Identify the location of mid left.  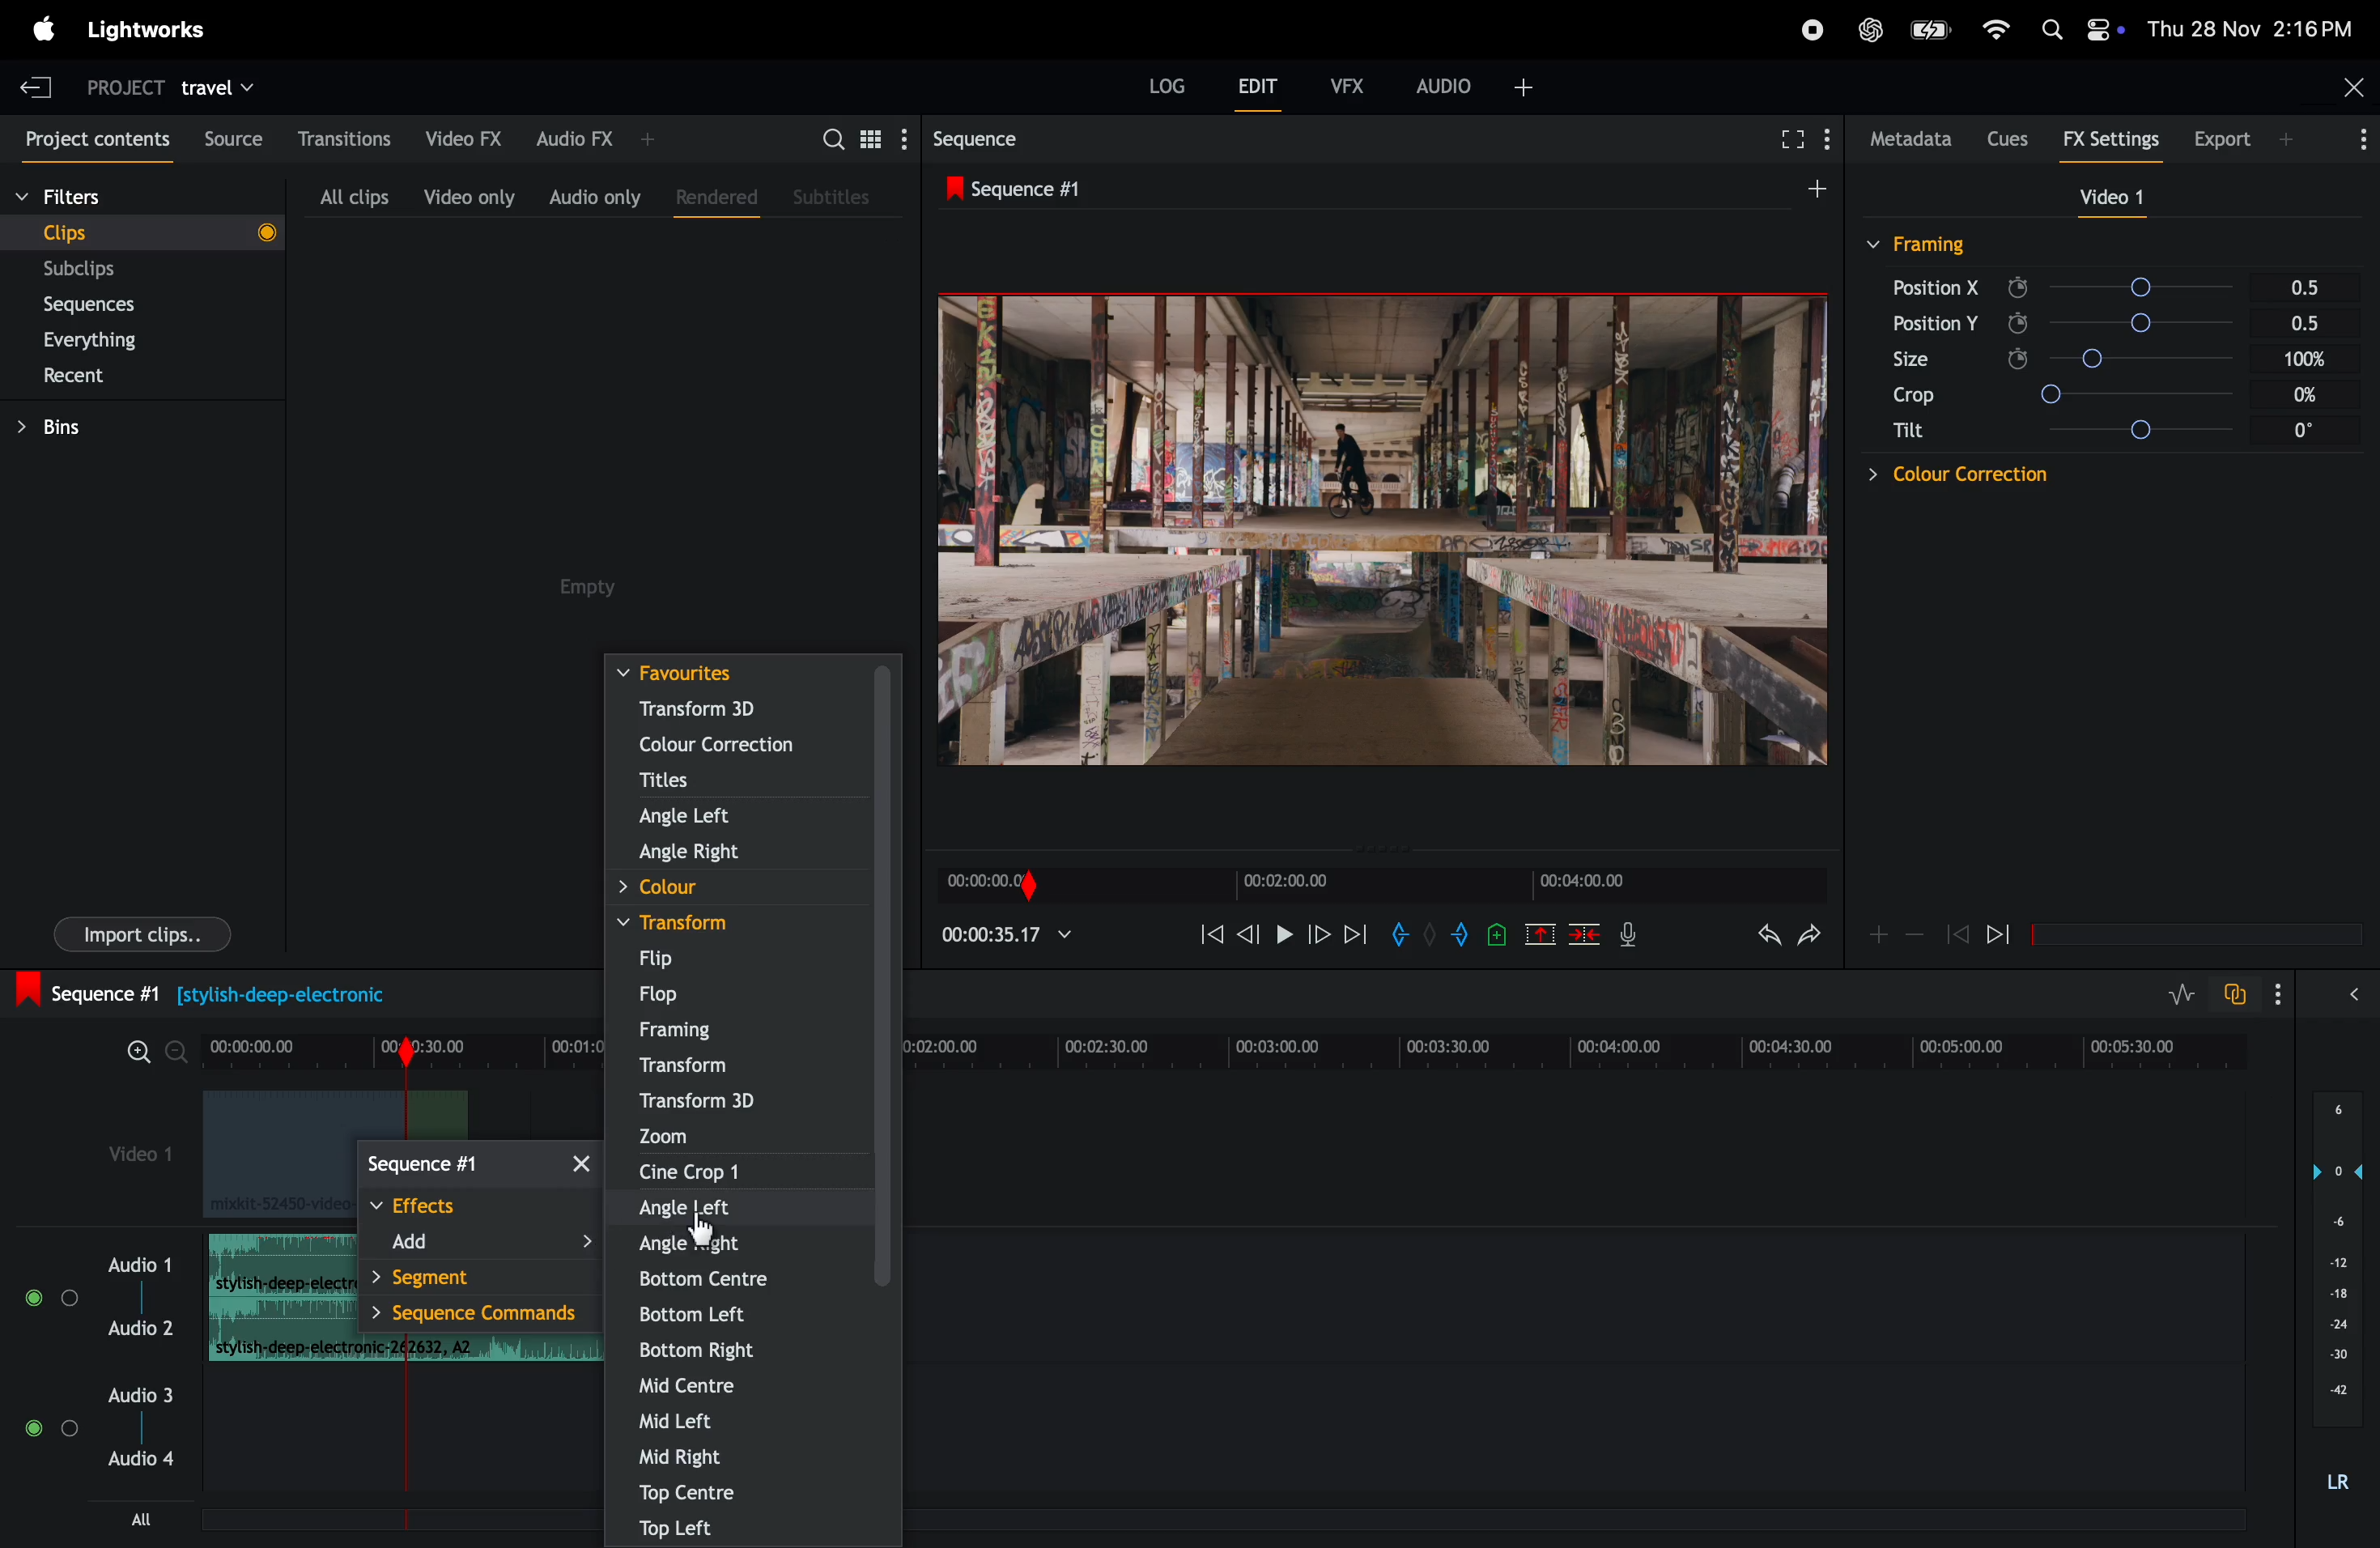
(752, 1420).